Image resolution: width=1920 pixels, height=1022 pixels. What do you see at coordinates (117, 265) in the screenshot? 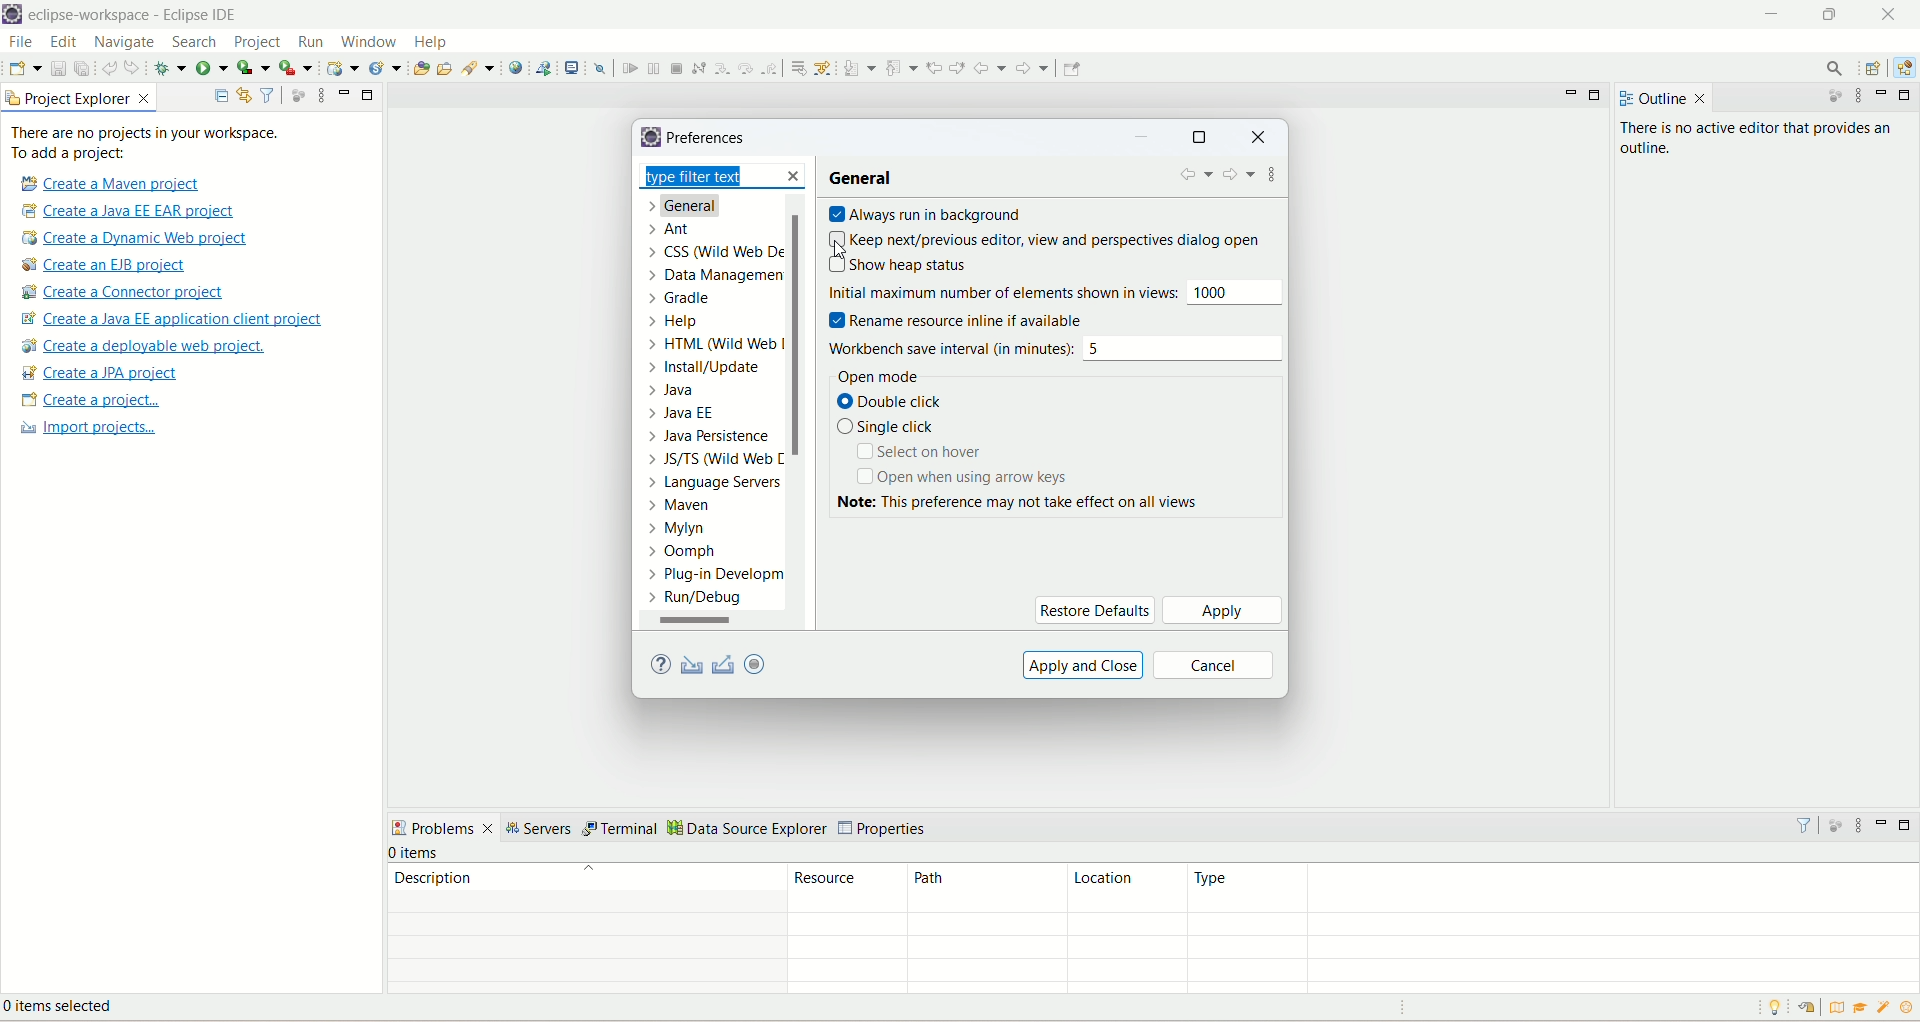
I see `create a EJB project` at bounding box center [117, 265].